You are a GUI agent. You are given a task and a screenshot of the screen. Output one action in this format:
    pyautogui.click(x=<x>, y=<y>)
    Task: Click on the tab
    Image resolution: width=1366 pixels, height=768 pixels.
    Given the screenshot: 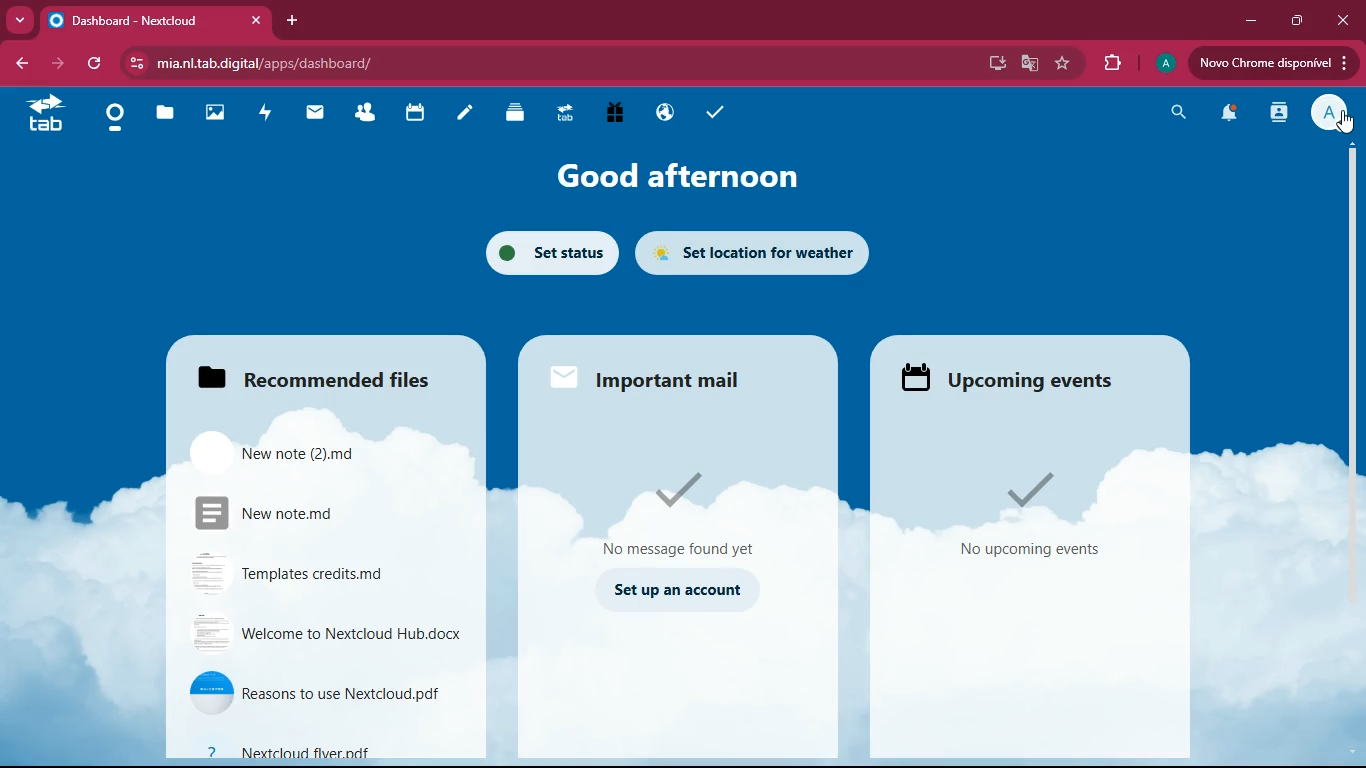 What is the action you would take?
    pyautogui.click(x=153, y=21)
    